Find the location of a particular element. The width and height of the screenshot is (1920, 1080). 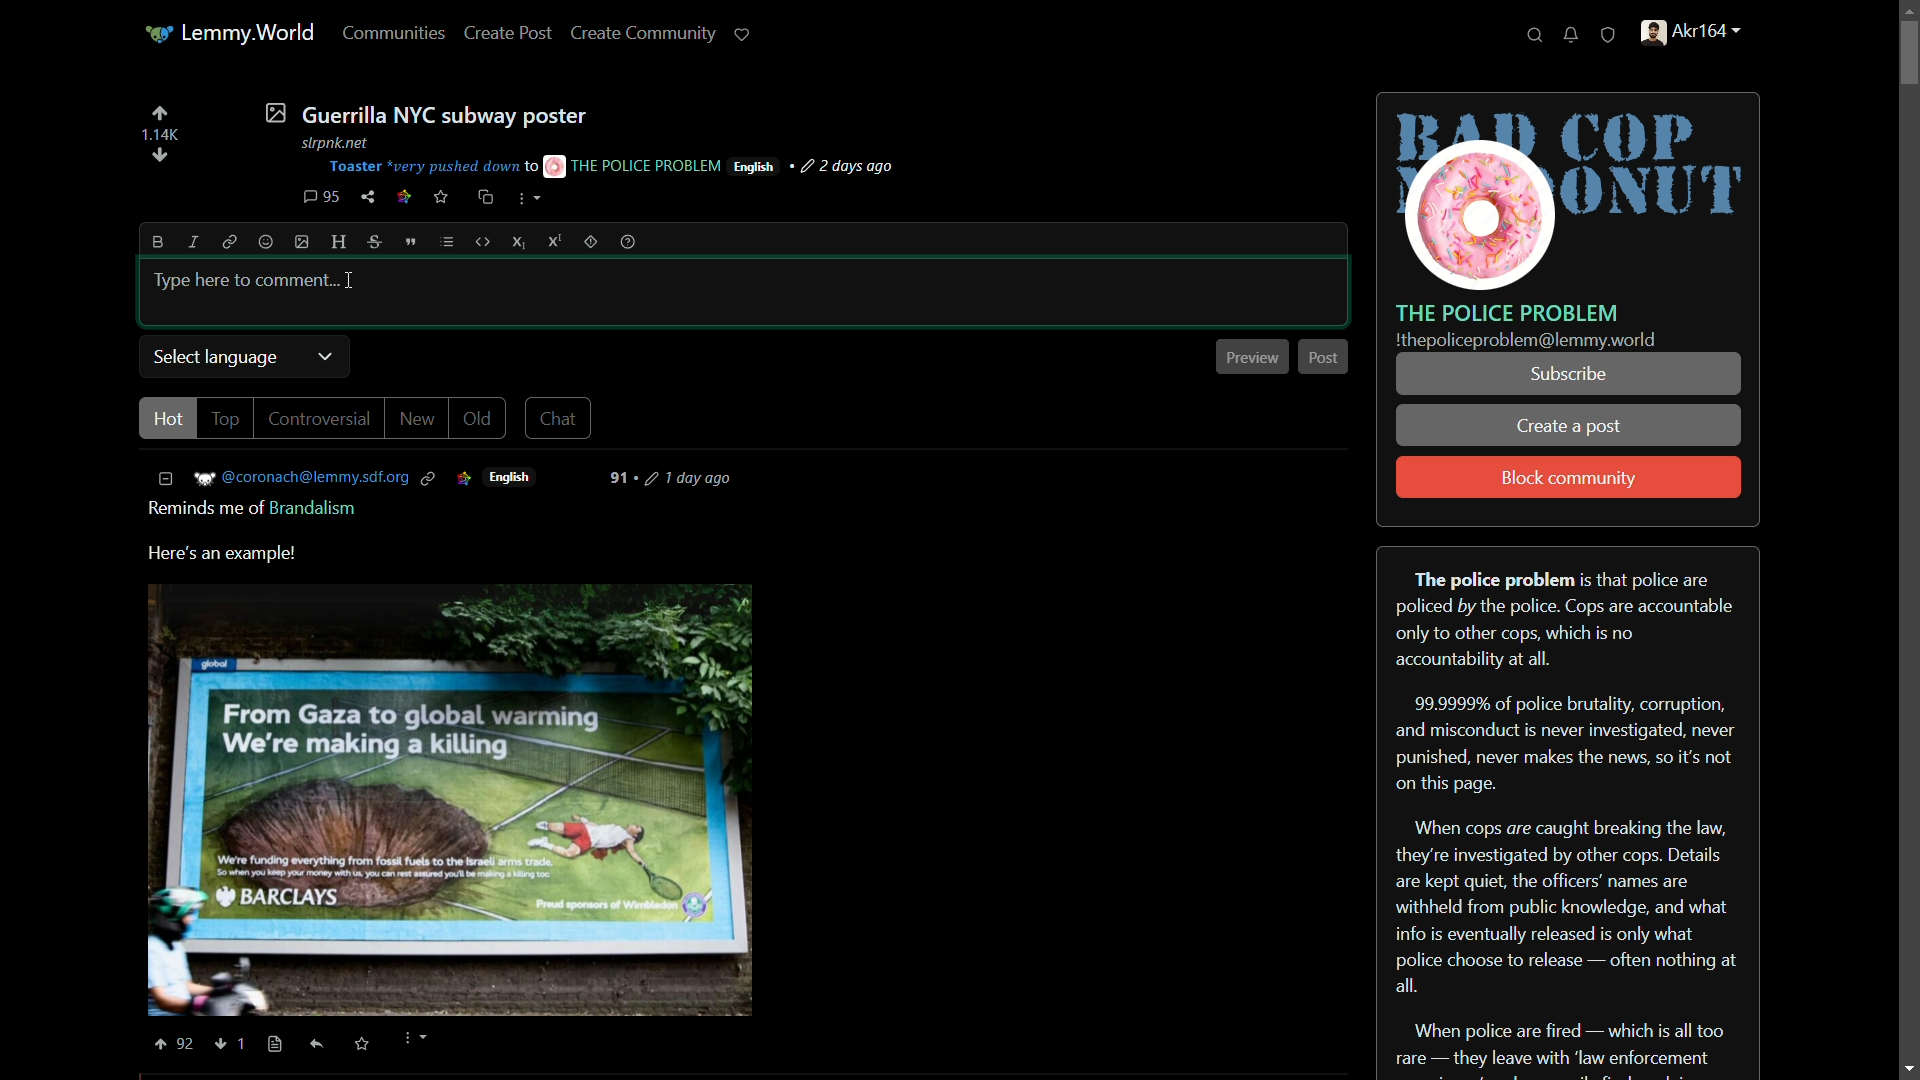

dropdown is located at coordinates (325, 356).